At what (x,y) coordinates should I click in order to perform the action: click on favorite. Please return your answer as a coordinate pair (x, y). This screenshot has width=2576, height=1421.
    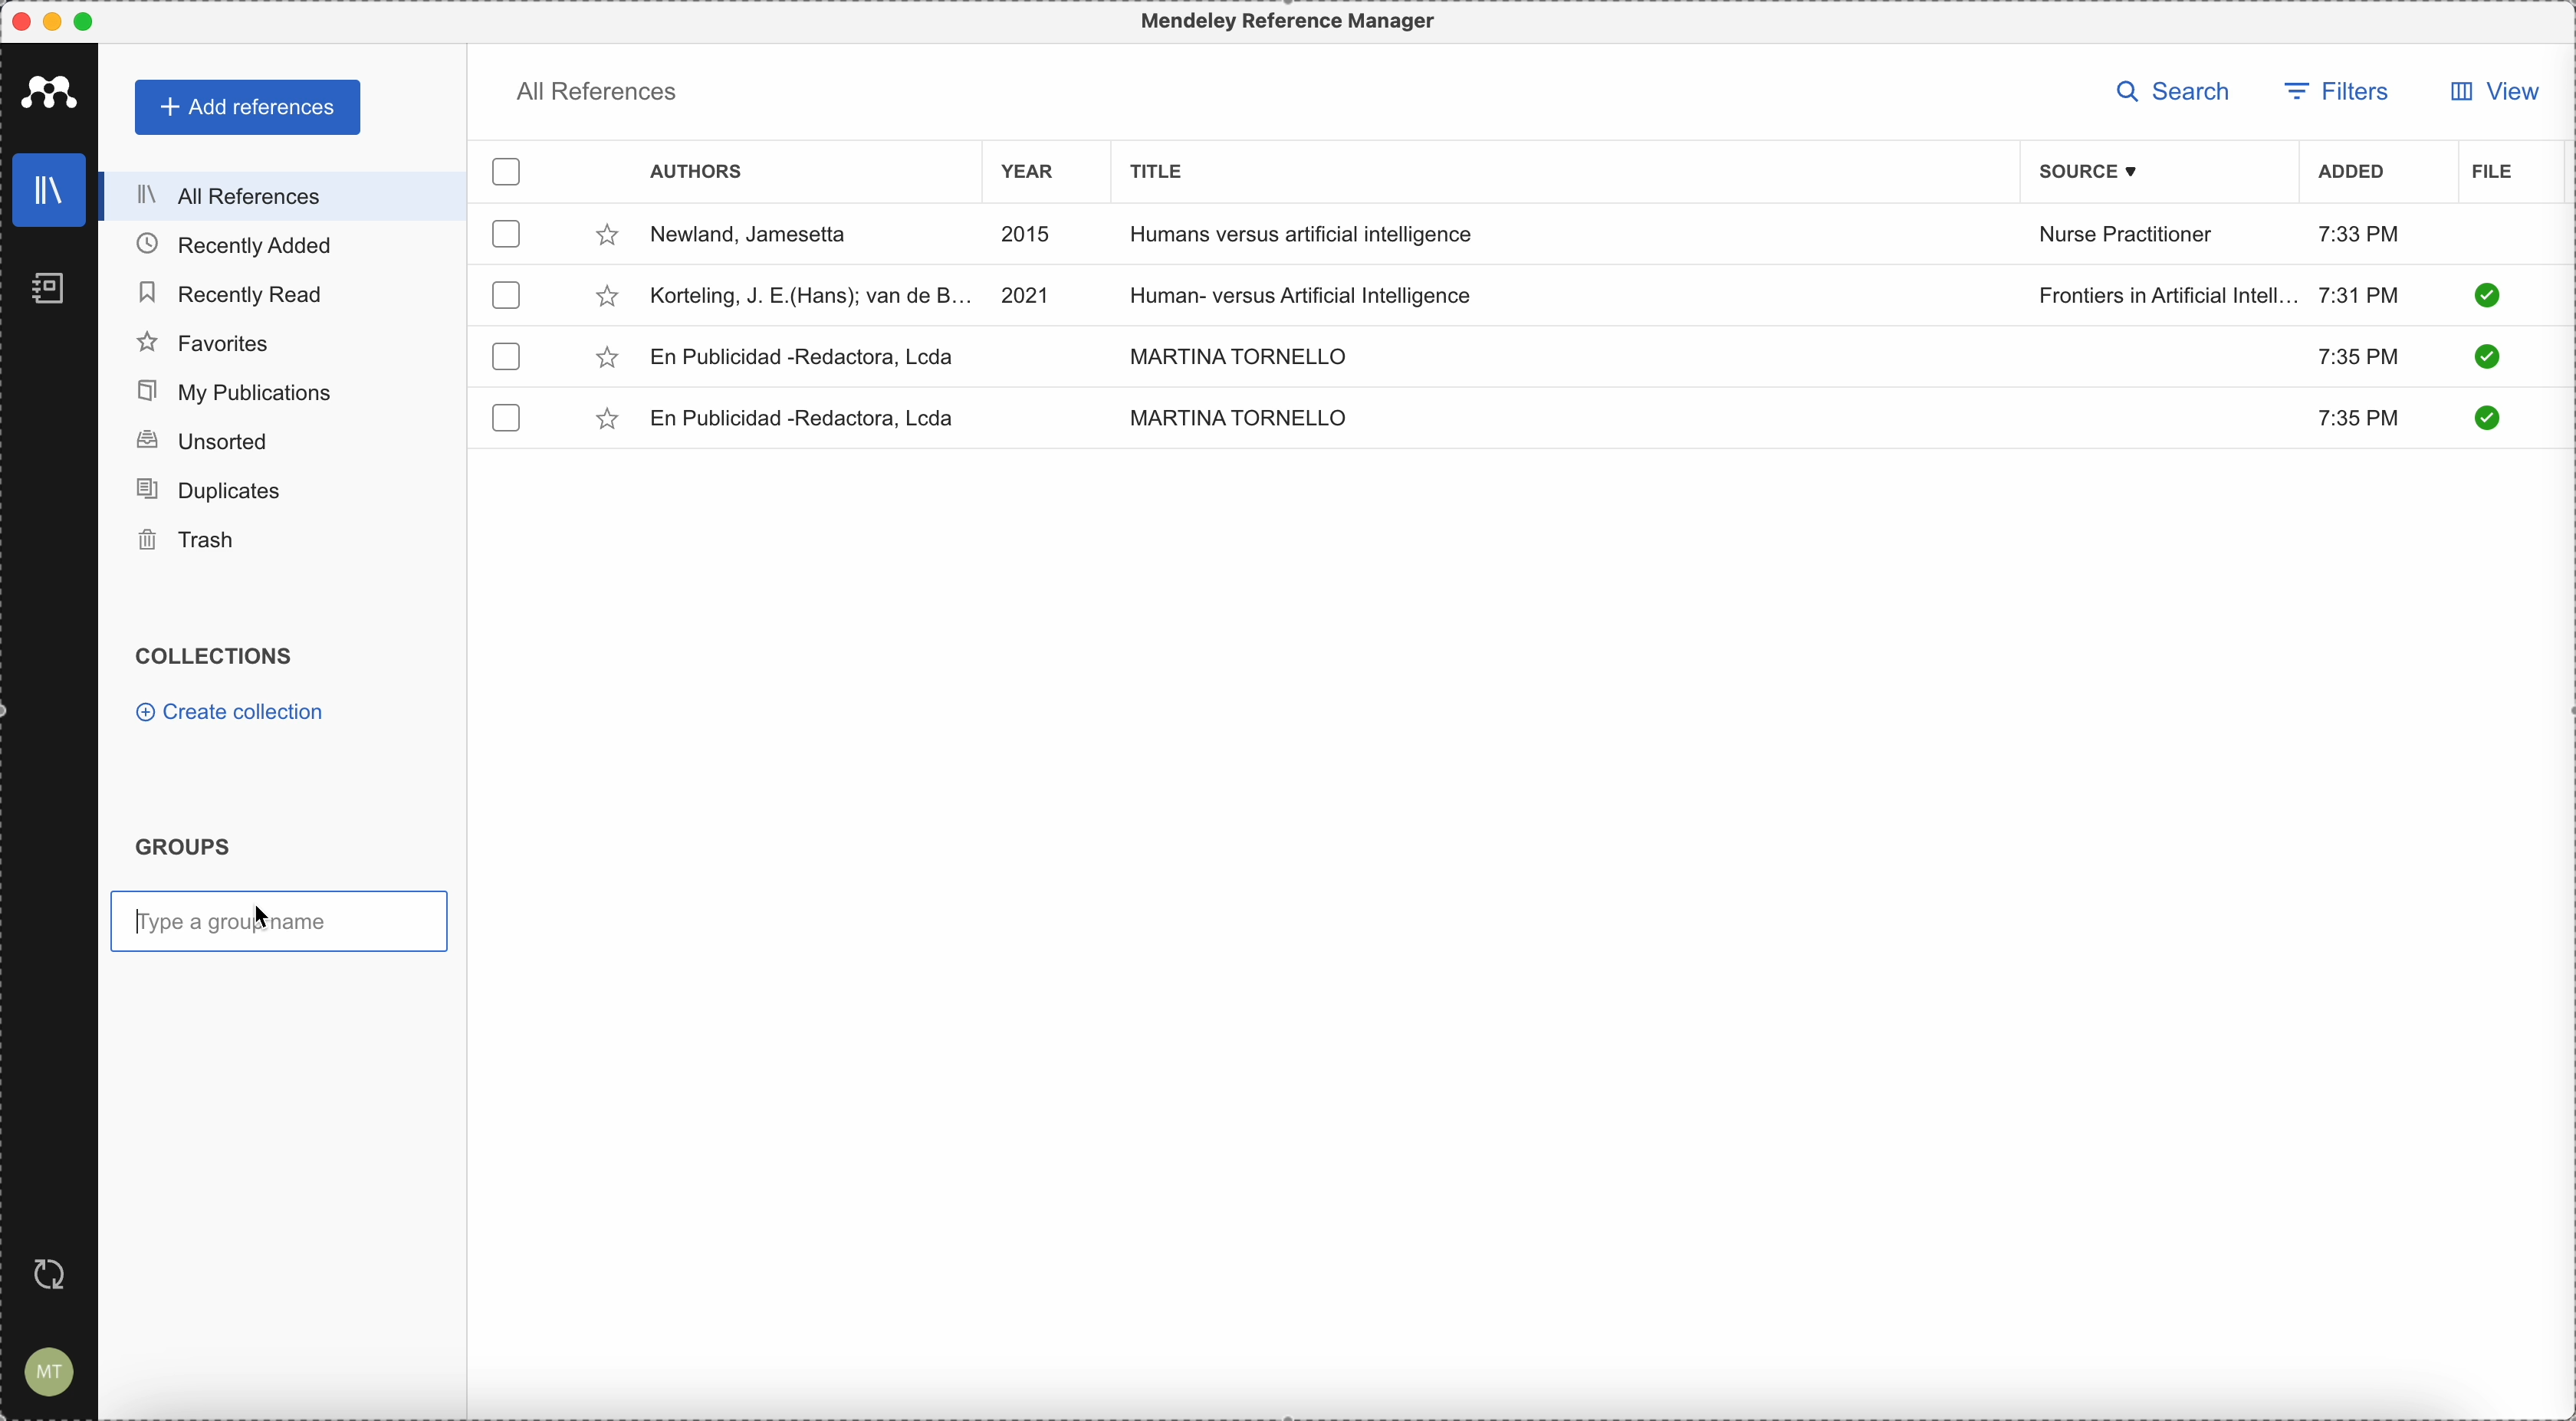
    Looking at the image, I should click on (610, 422).